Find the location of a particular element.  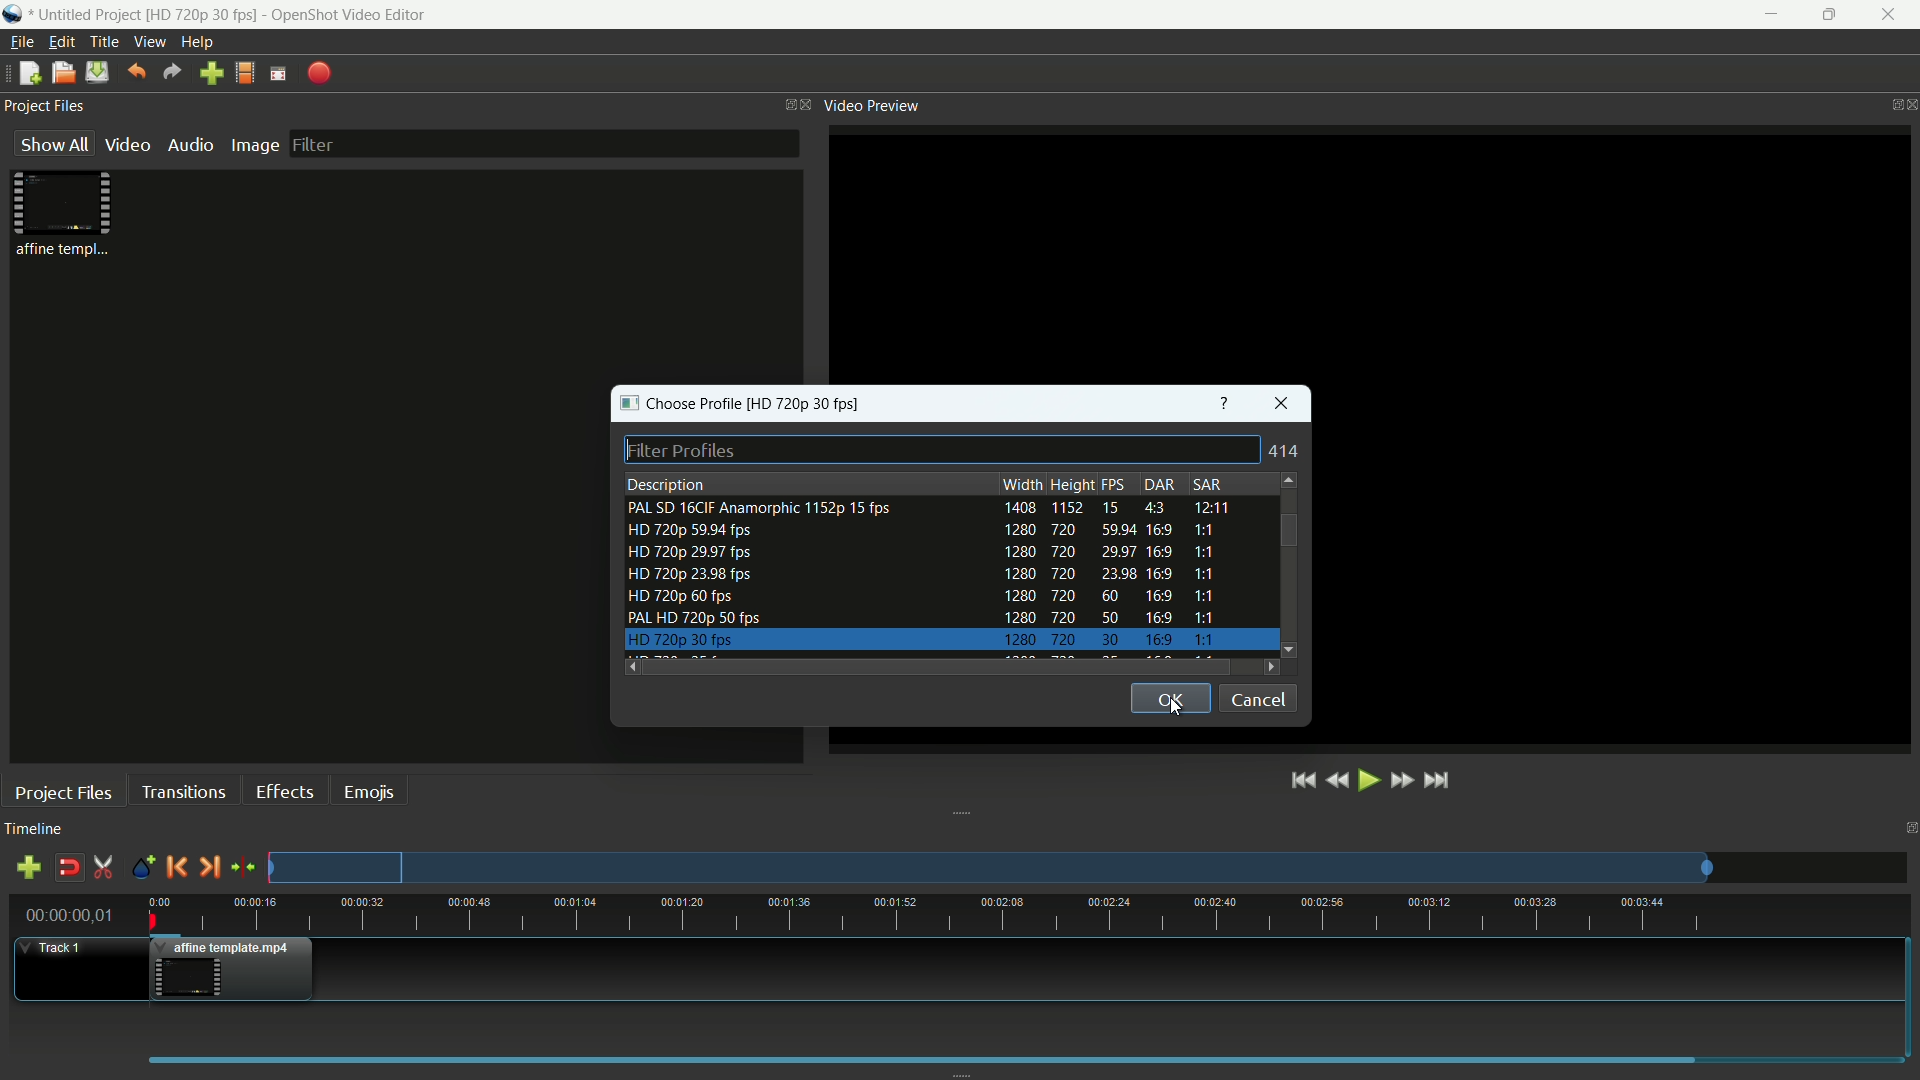

cancel is located at coordinates (1259, 697).